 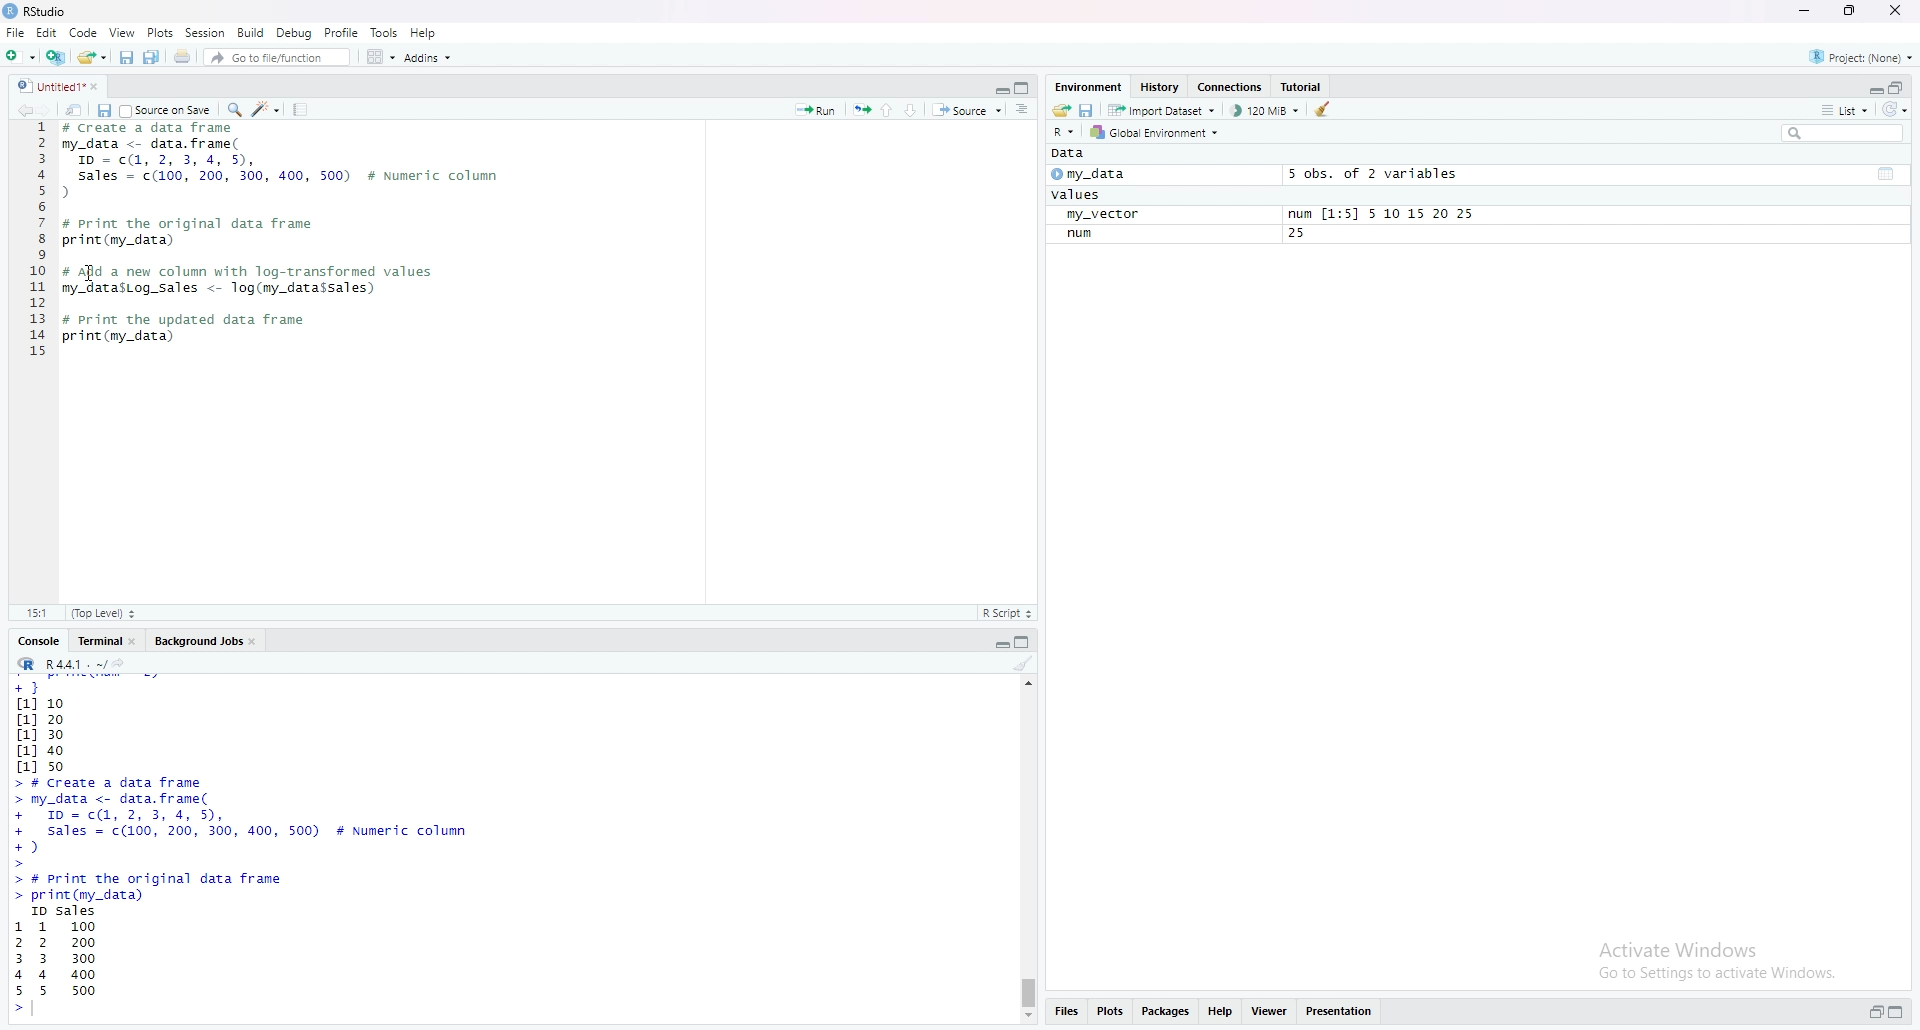 What do you see at coordinates (1378, 174) in the screenshot?
I see `5 obs. of 2 variables` at bounding box center [1378, 174].